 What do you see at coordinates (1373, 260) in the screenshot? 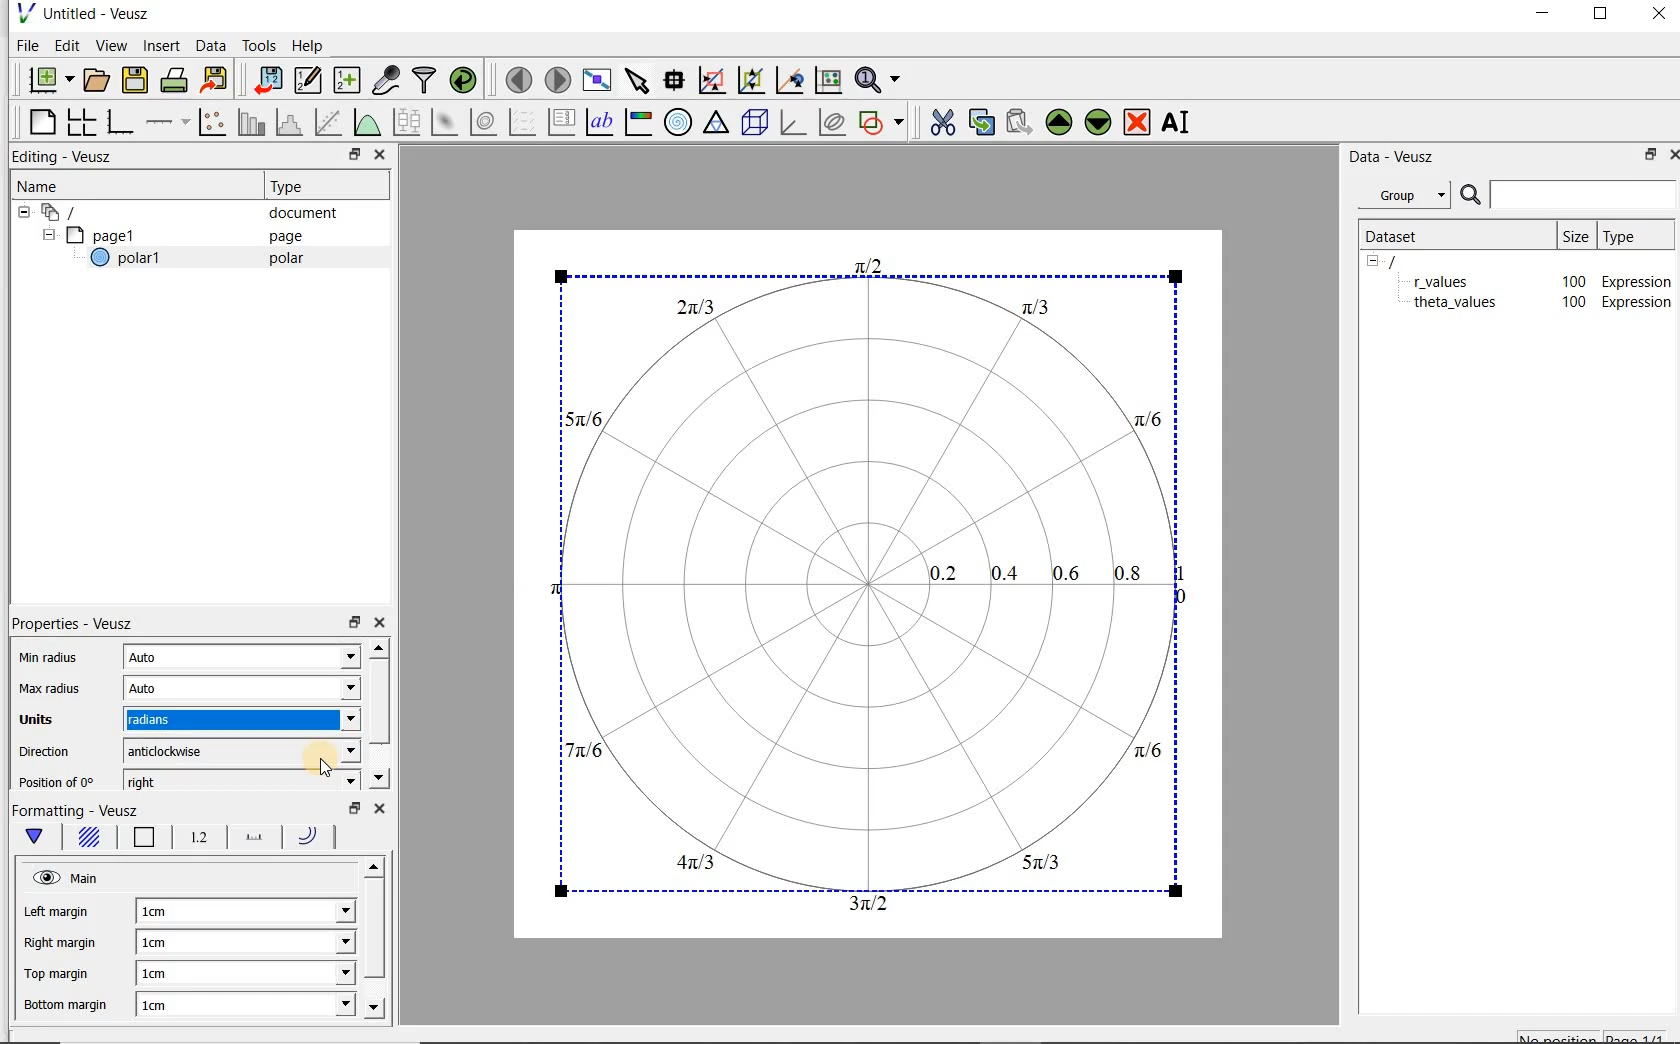
I see `hide sub menu` at bounding box center [1373, 260].